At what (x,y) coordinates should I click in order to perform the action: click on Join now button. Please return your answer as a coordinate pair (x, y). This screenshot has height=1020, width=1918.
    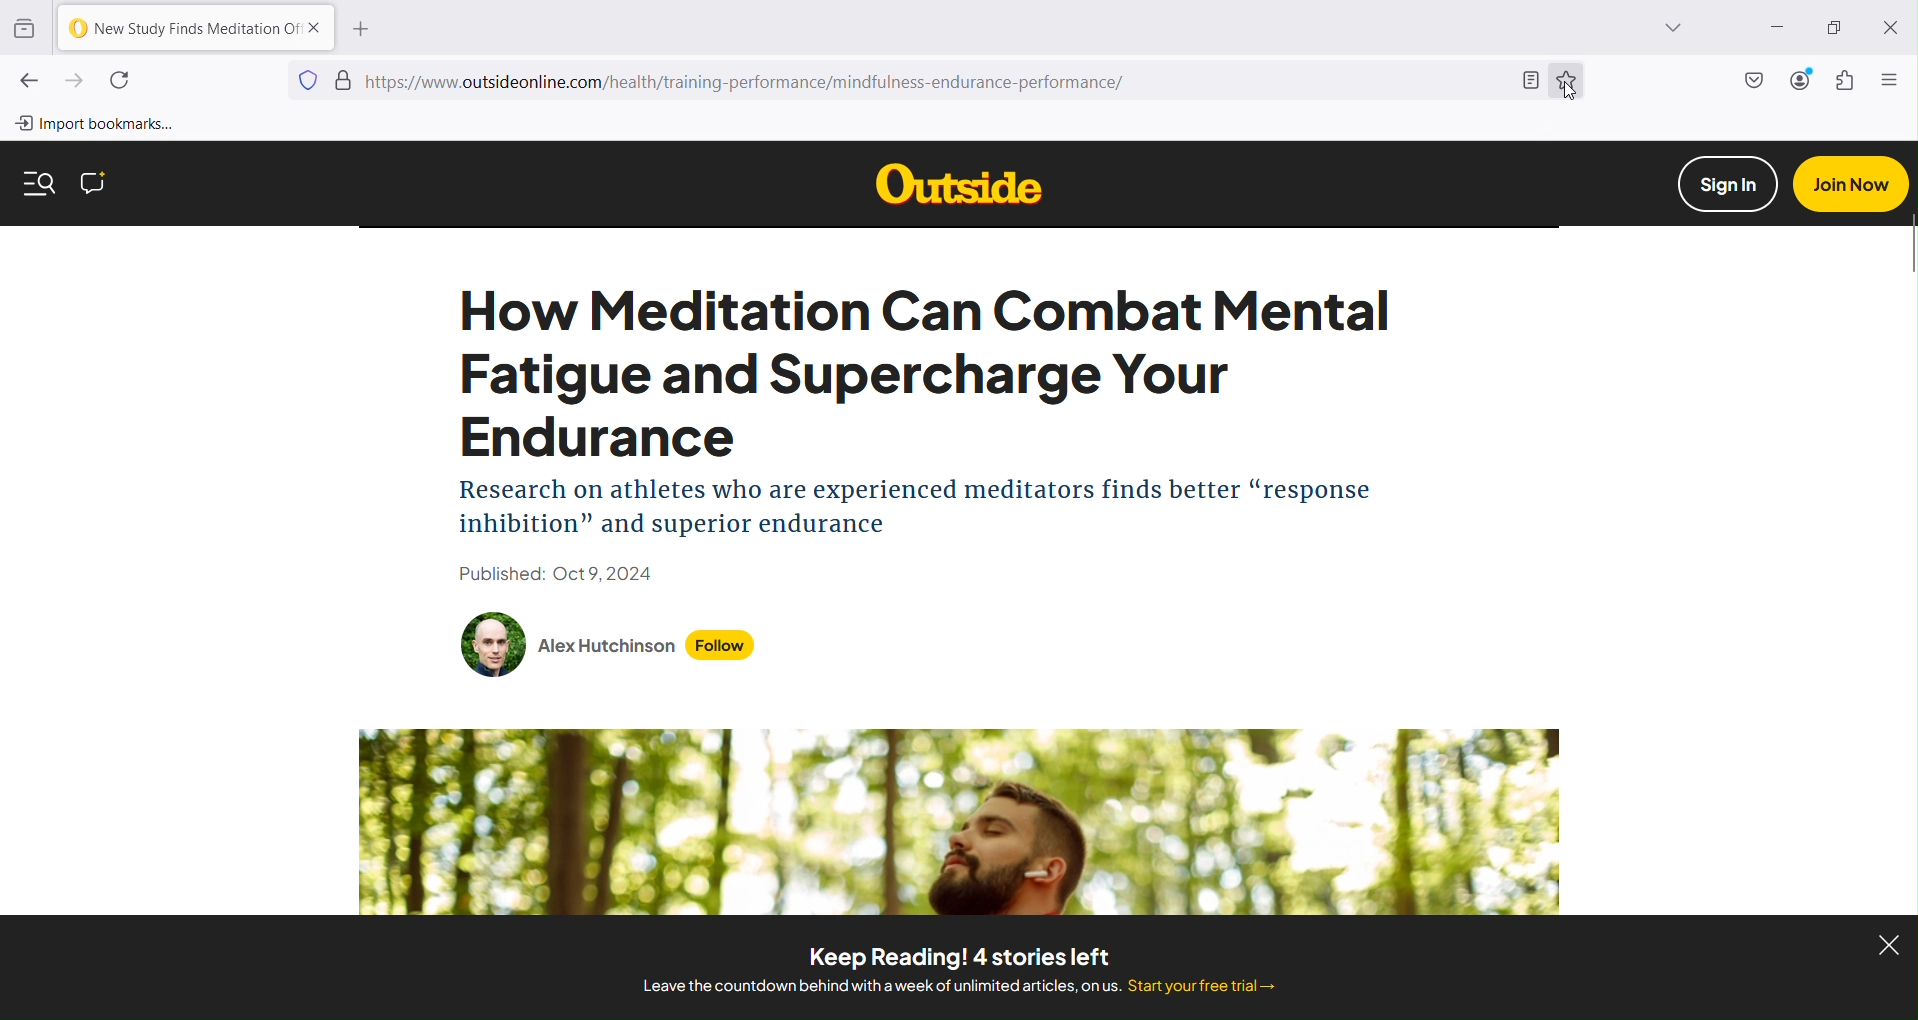
    Looking at the image, I should click on (1850, 184).